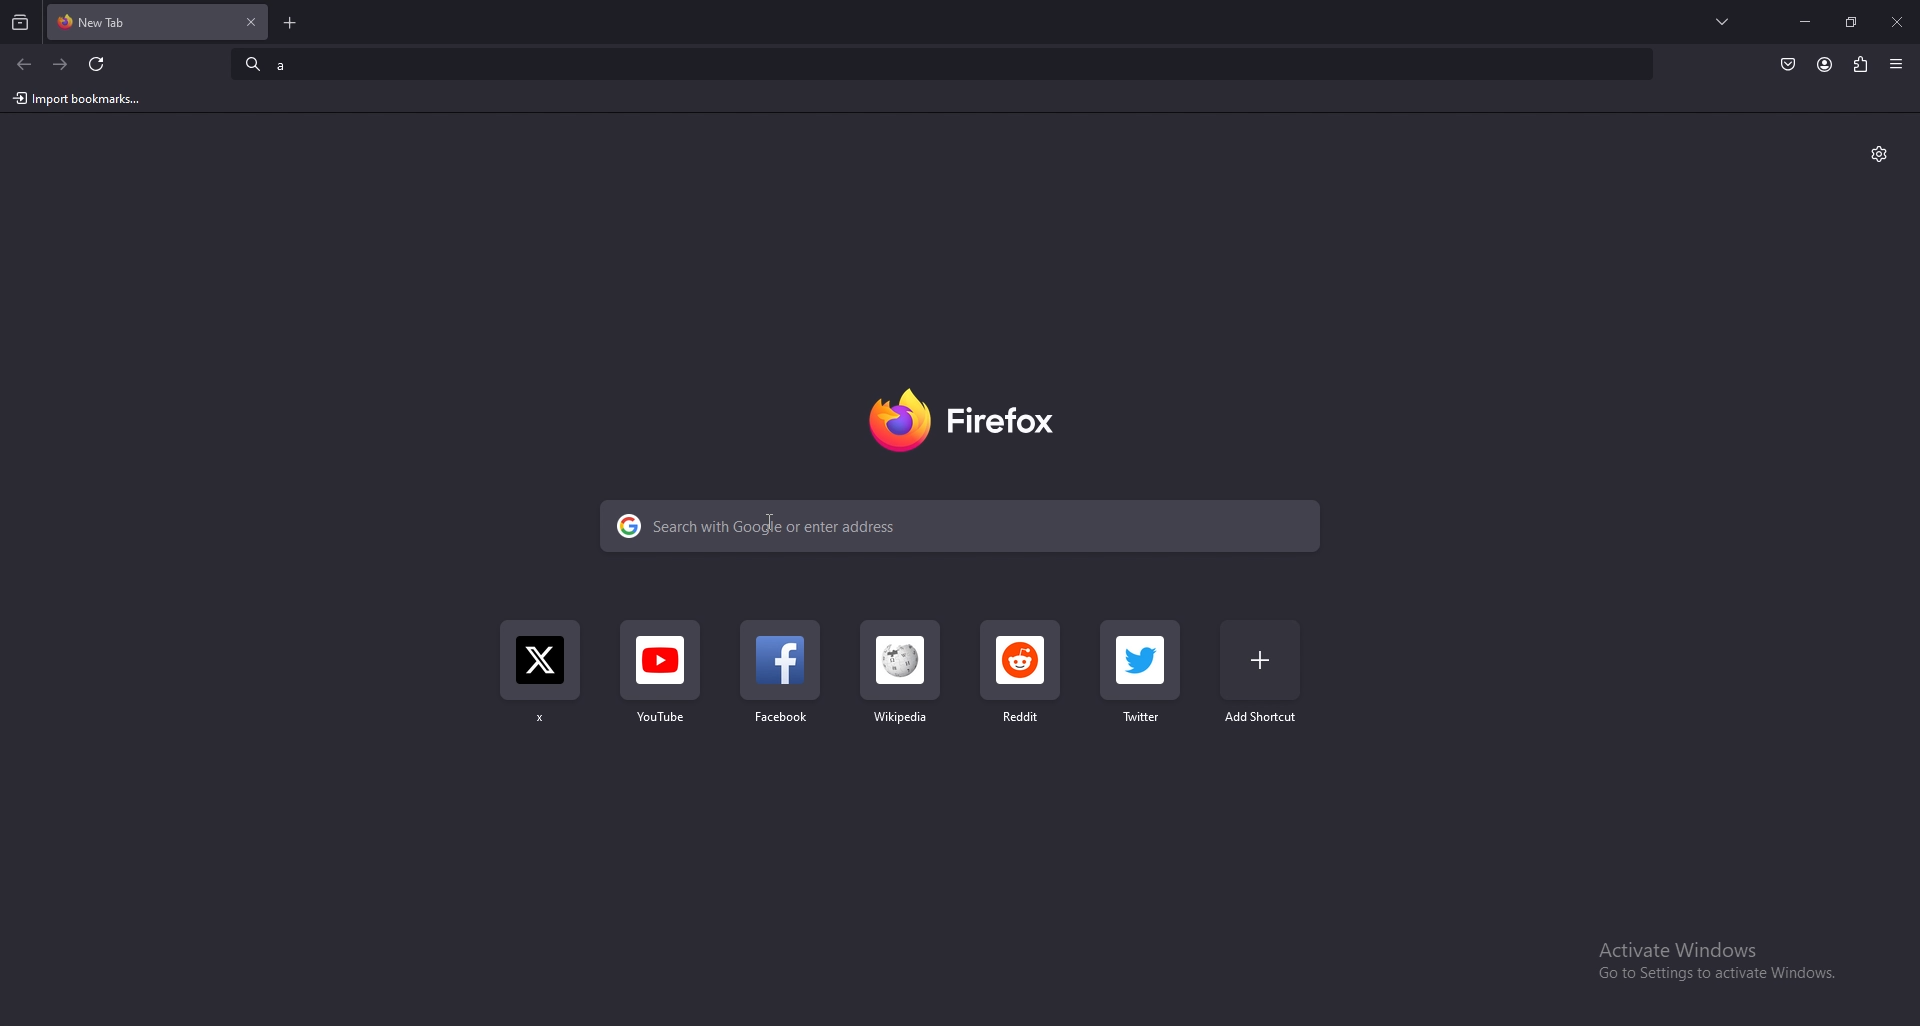  I want to click on refresh, so click(96, 64).